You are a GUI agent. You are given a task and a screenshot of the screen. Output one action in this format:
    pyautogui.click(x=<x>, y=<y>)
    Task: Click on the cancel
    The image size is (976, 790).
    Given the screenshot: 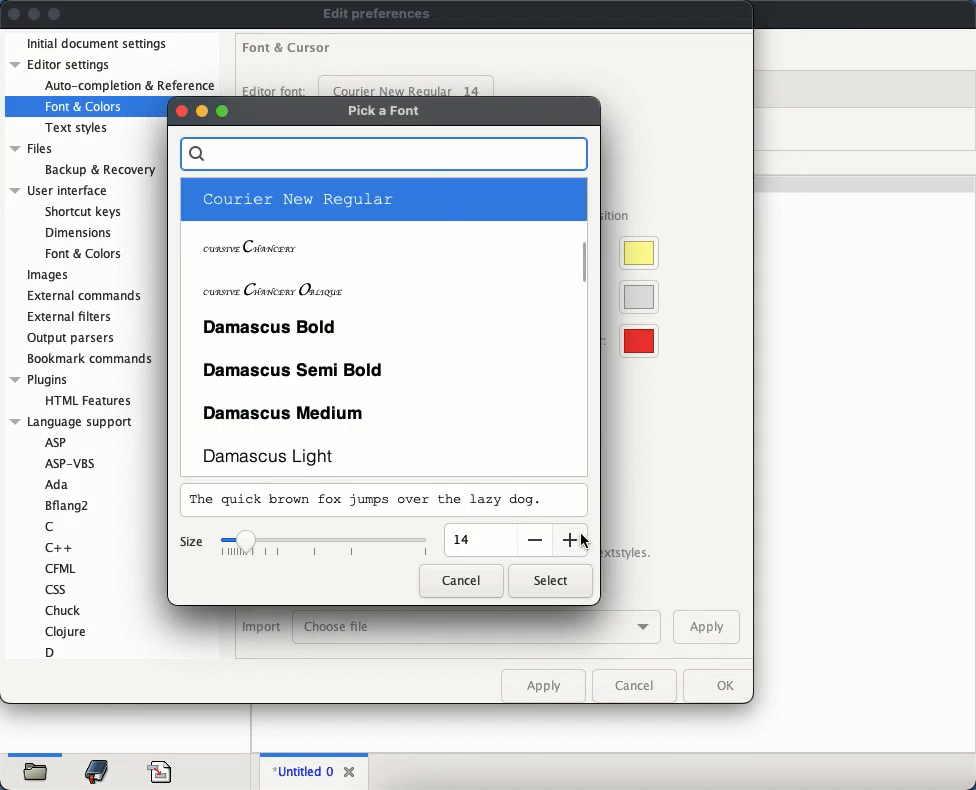 What is the action you would take?
    pyautogui.click(x=634, y=686)
    